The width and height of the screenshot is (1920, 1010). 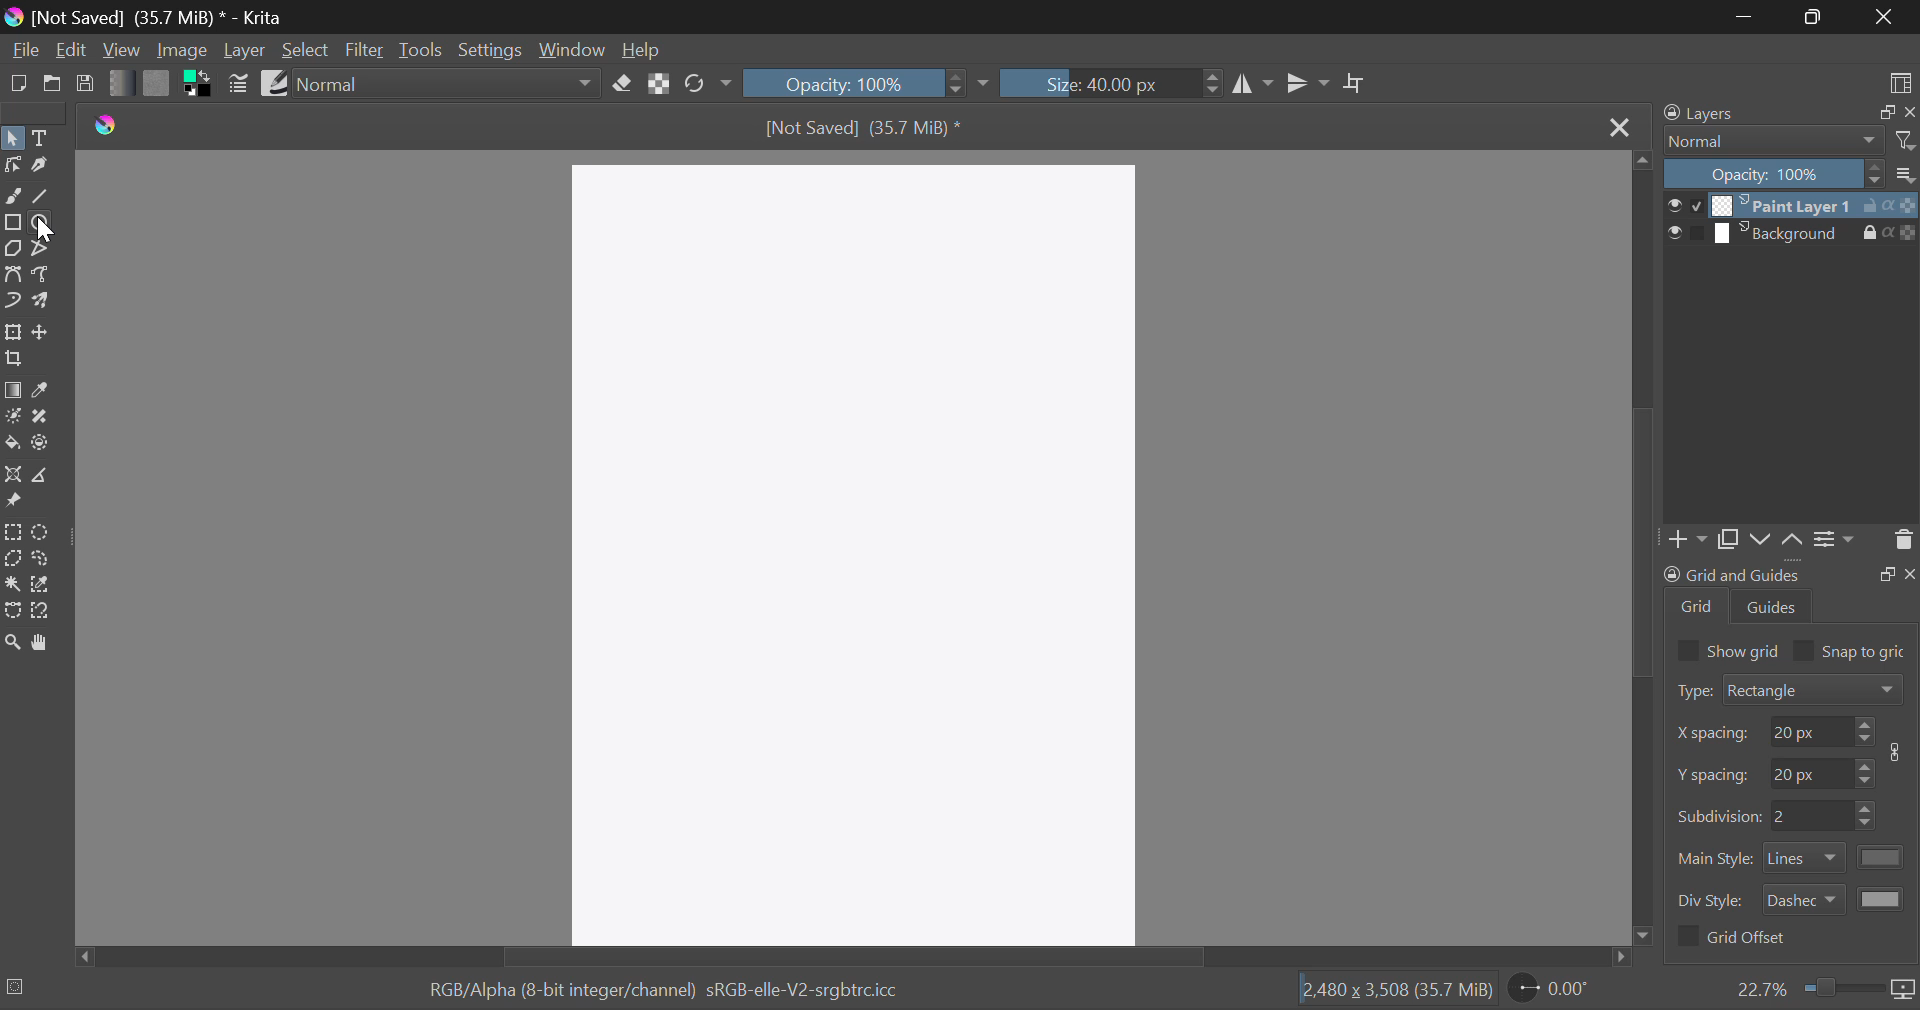 I want to click on Opacity, so click(x=868, y=83).